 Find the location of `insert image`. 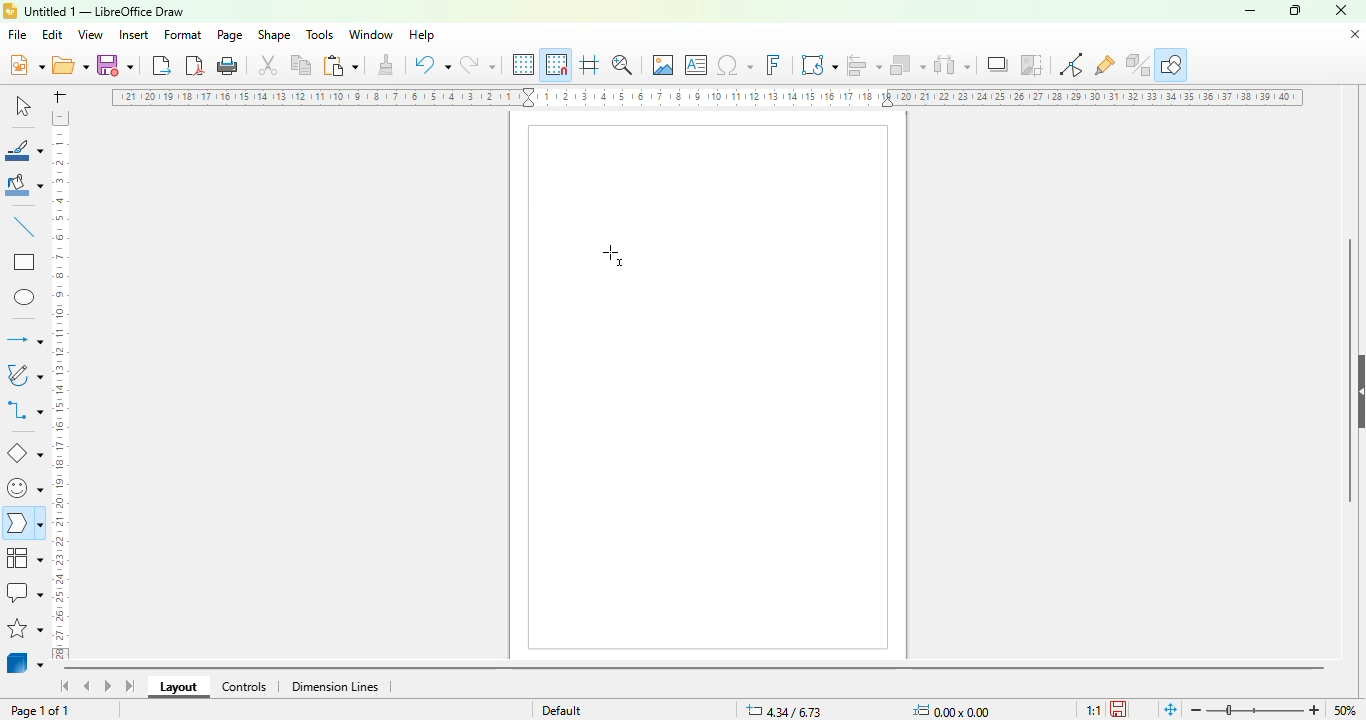

insert image is located at coordinates (663, 64).